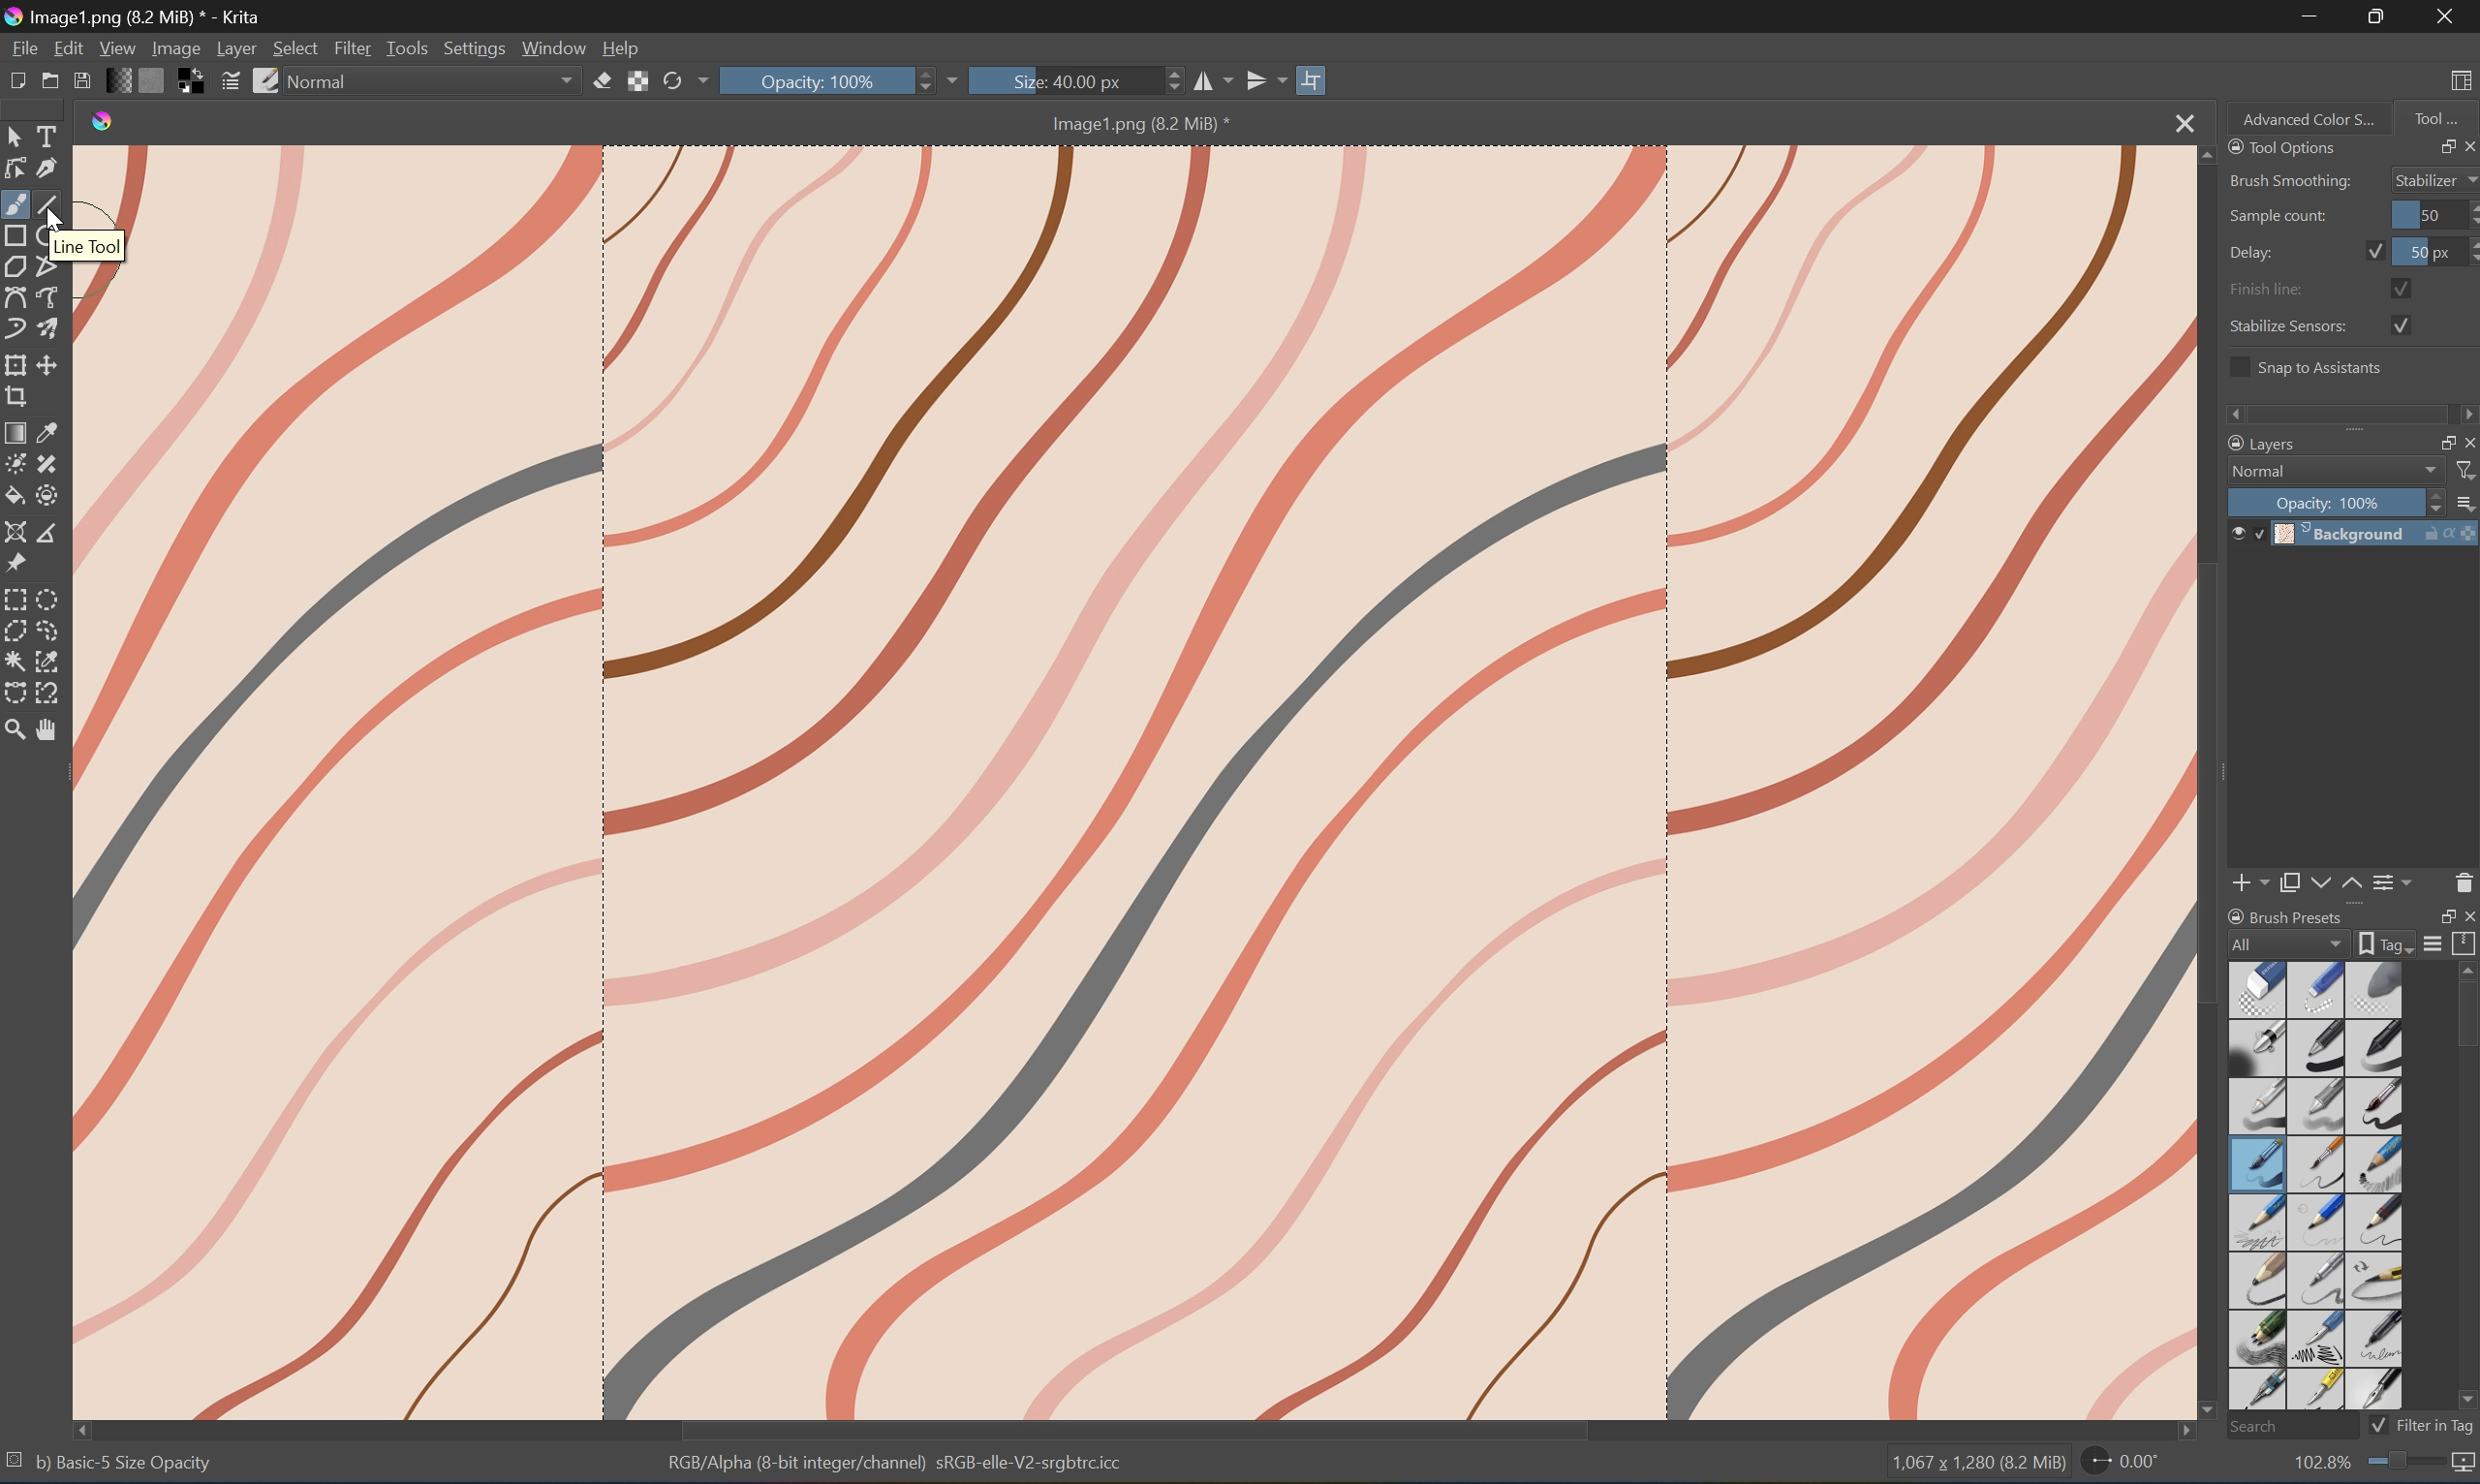  What do you see at coordinates (53, 597) in the screenshot?
I see `Elliptical selection tool` at bounding box center [53, 597].